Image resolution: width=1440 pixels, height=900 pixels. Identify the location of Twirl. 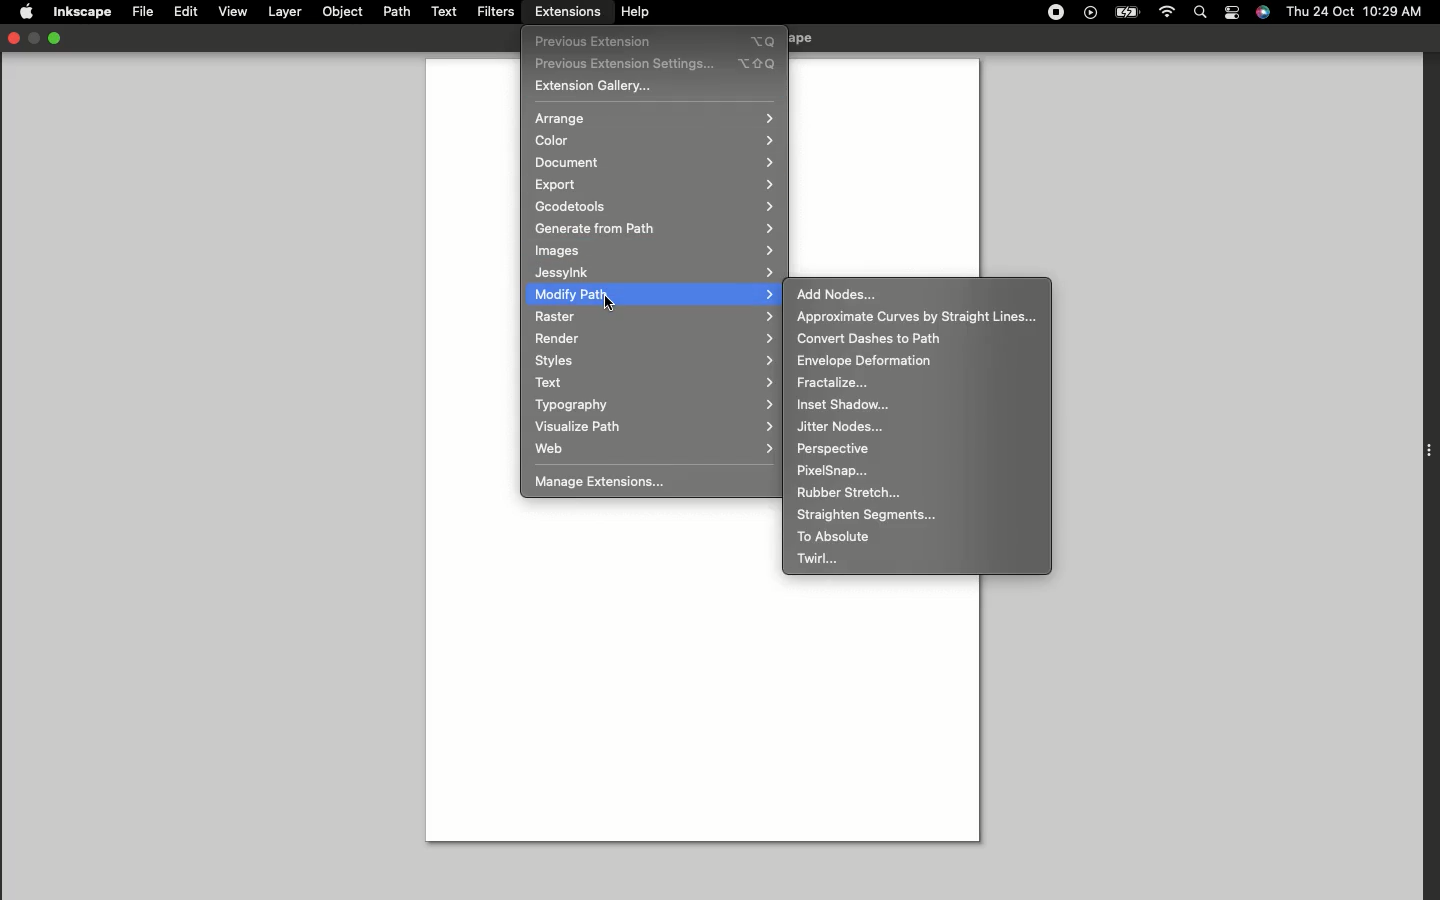
(818, 559).